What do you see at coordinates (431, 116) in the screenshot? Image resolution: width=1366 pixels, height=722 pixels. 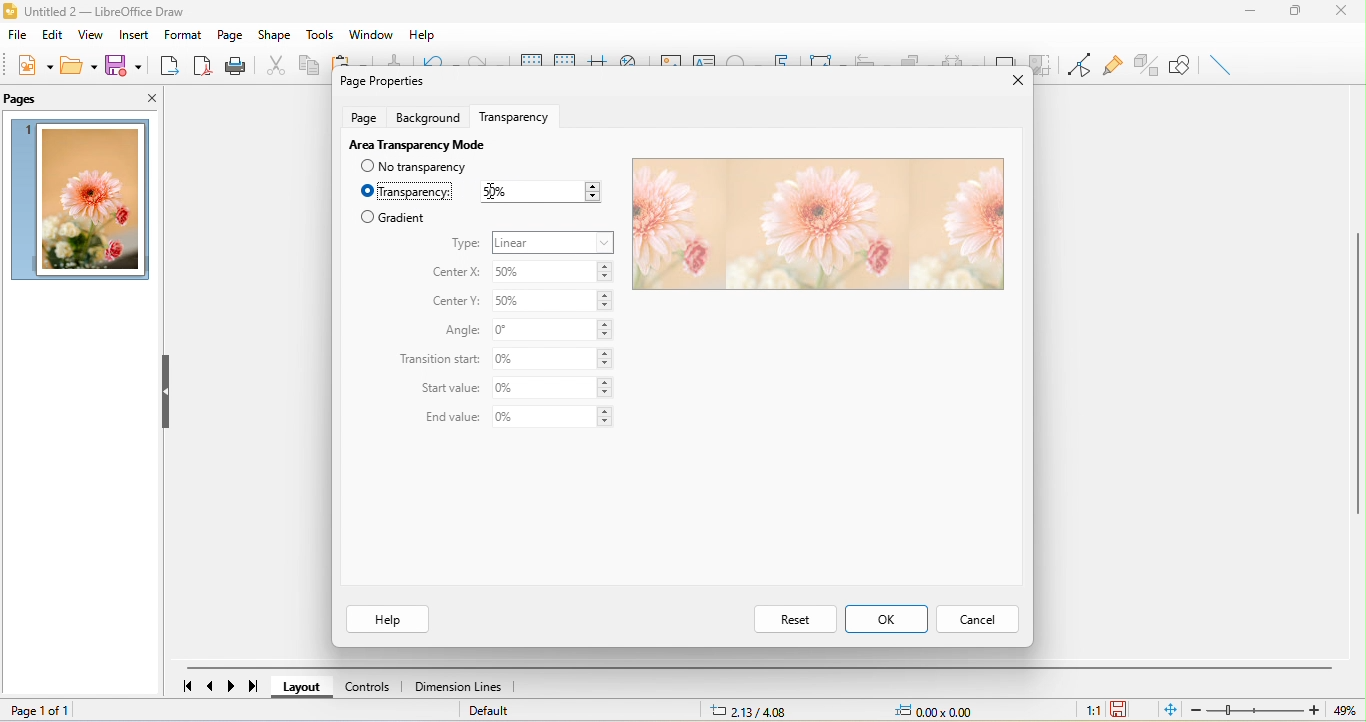 I see `background` at bounding box center [431, 116].